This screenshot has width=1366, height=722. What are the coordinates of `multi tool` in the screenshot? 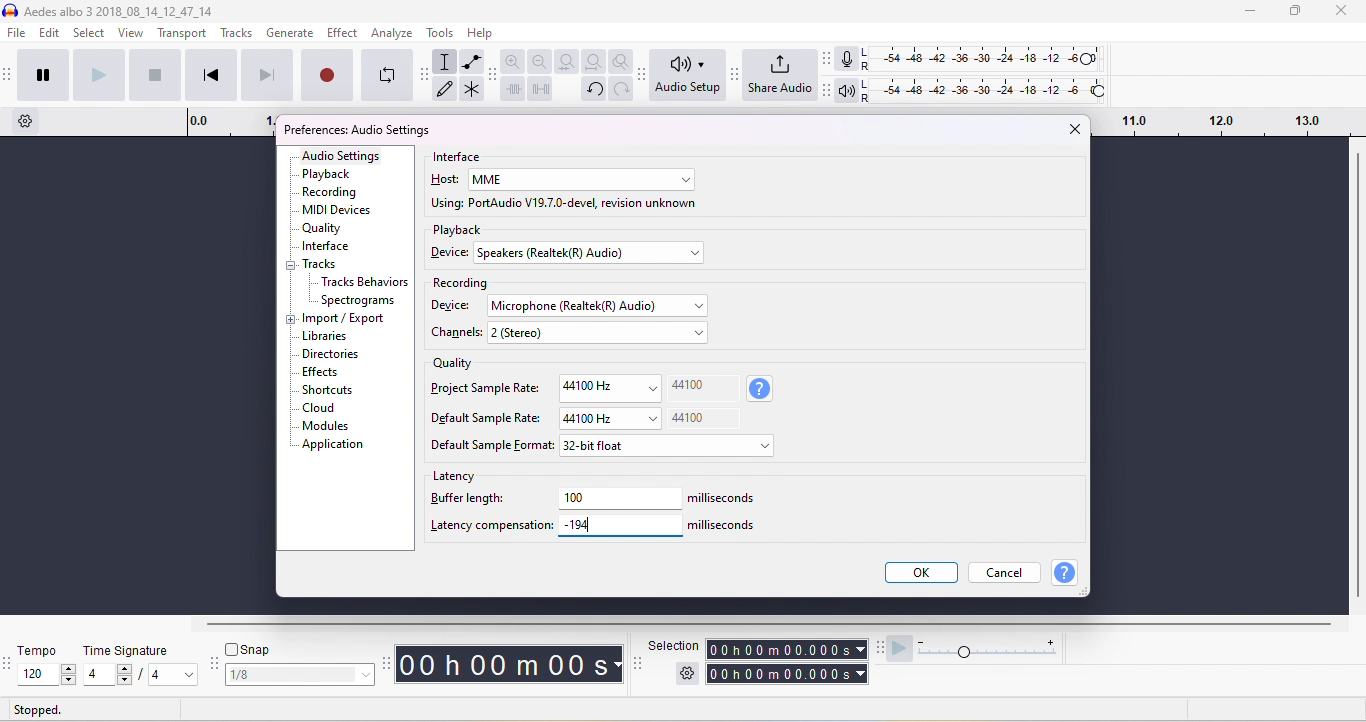 It's located at (472, 92).